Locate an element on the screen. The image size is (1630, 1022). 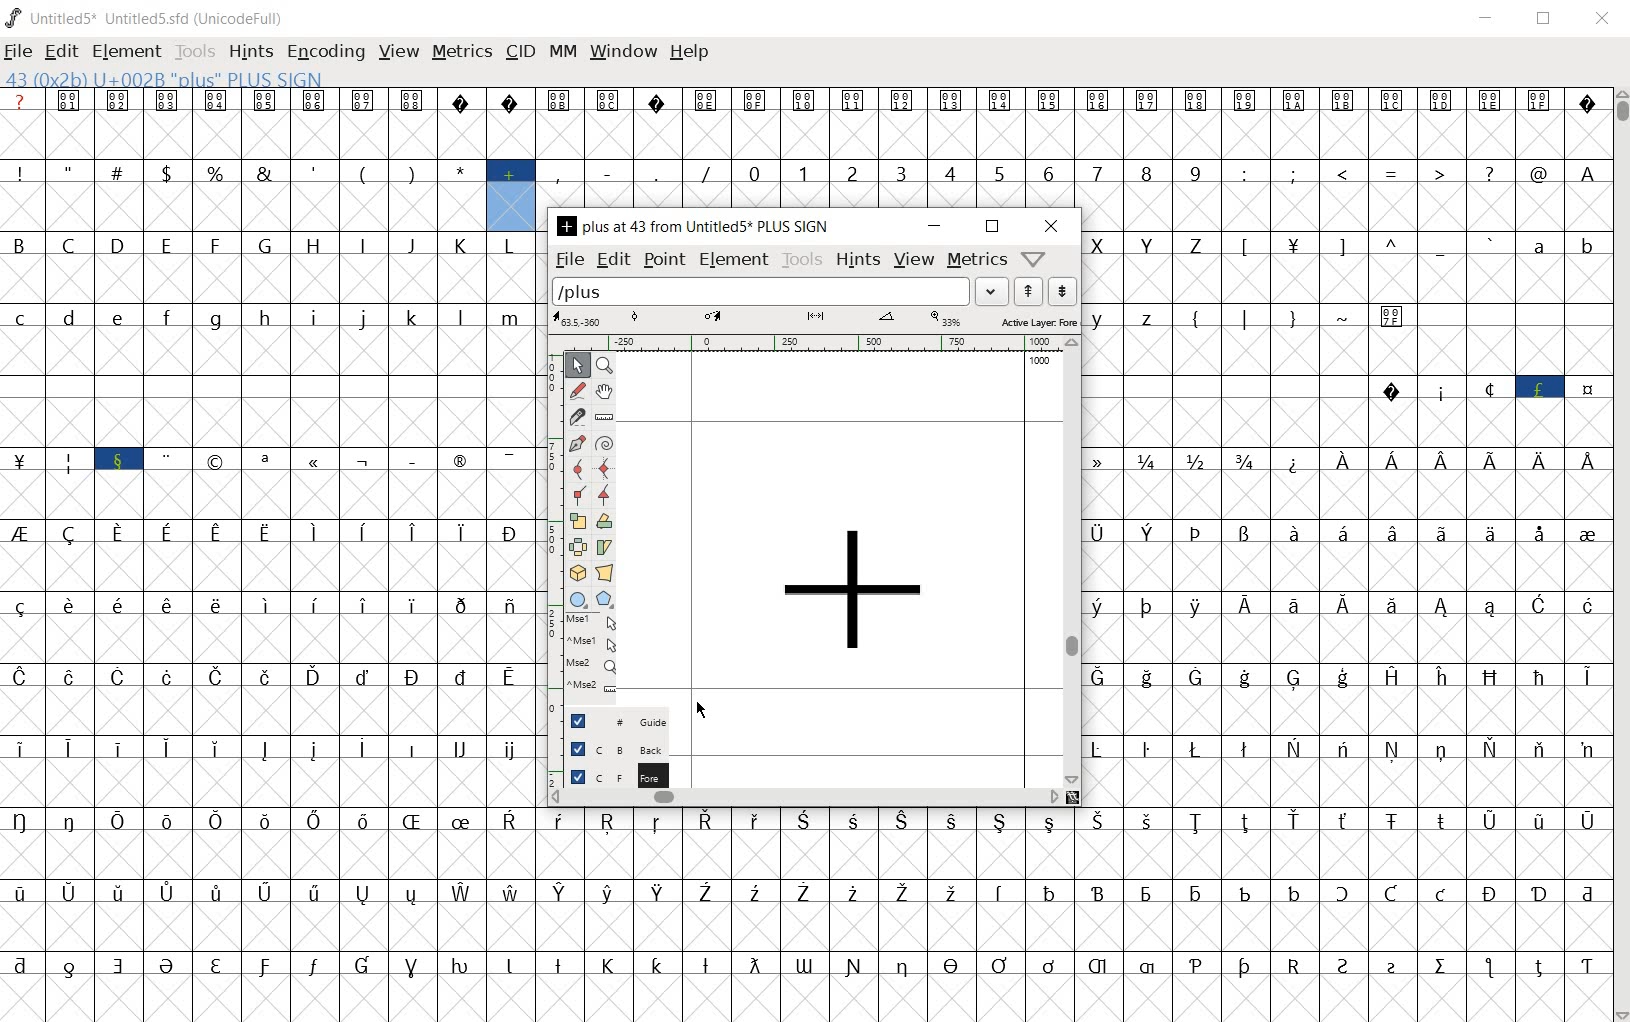
special characters is located at coordinates (241, 197).